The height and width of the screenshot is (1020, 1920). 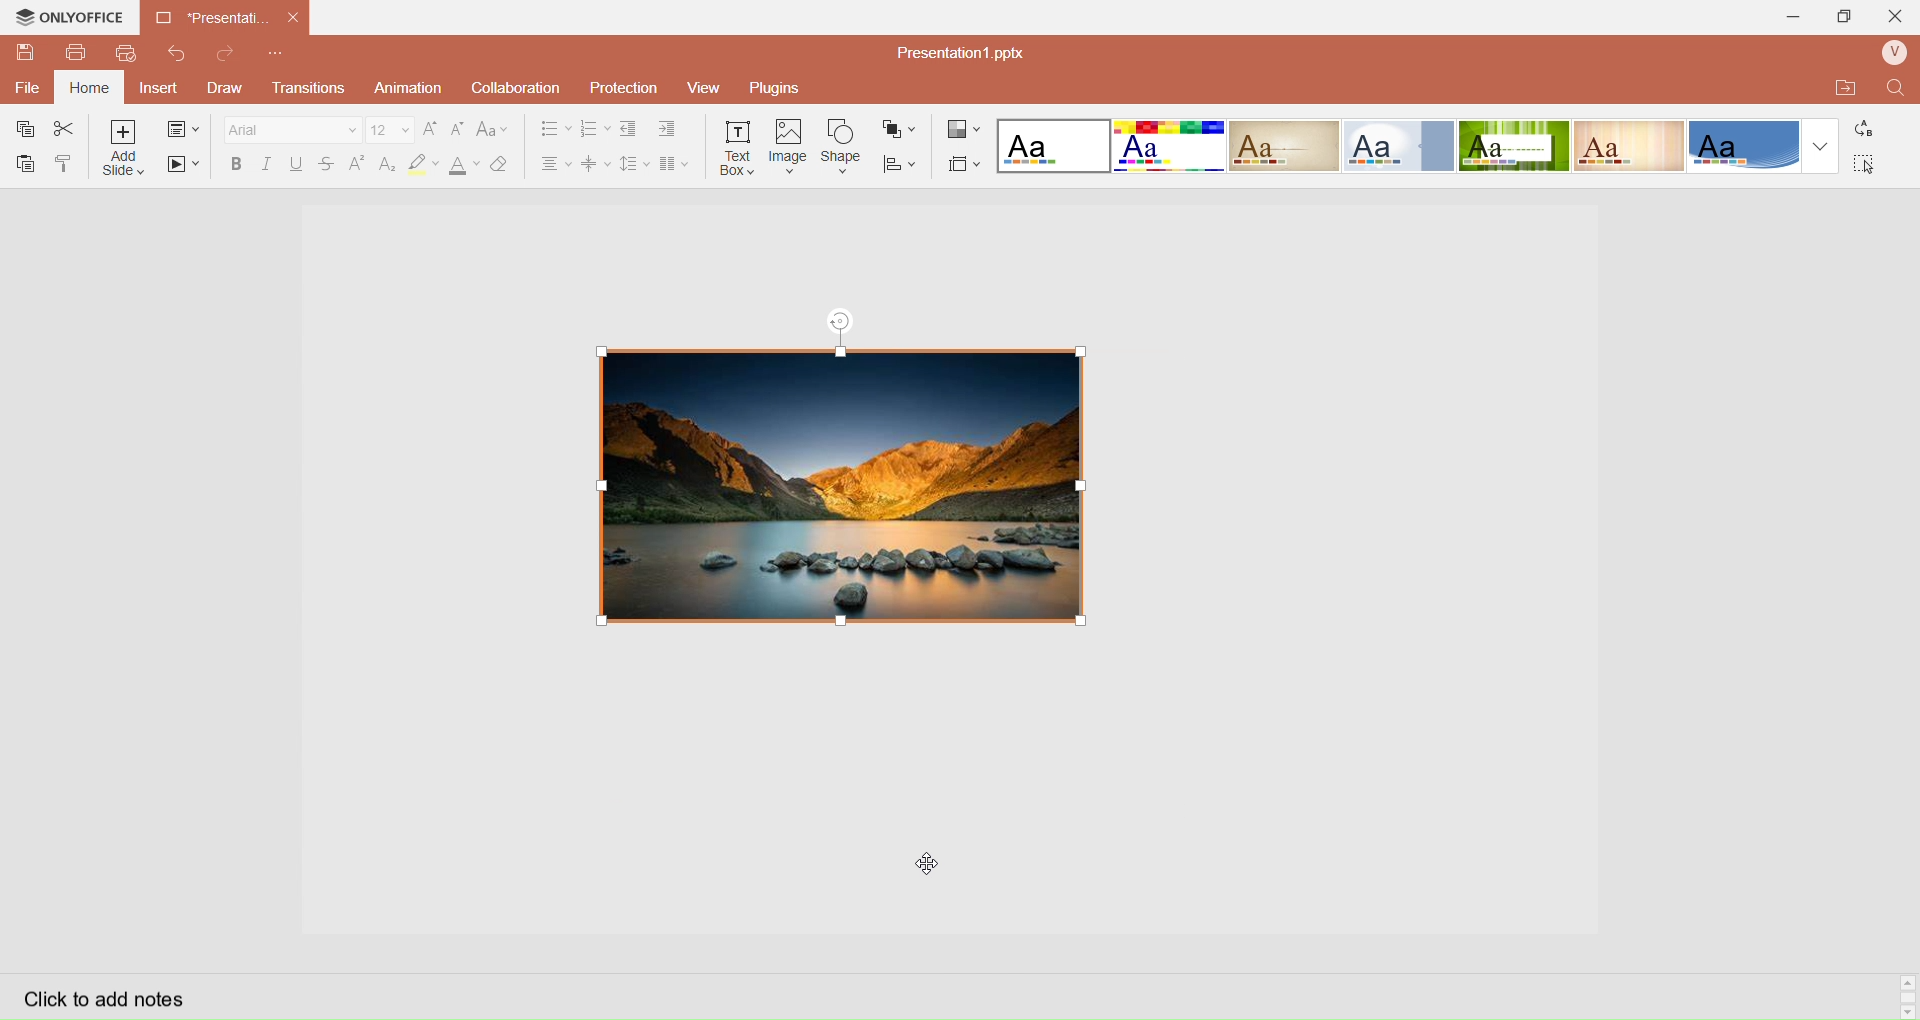 I want to click on Bold, so click(x=236, y=164).